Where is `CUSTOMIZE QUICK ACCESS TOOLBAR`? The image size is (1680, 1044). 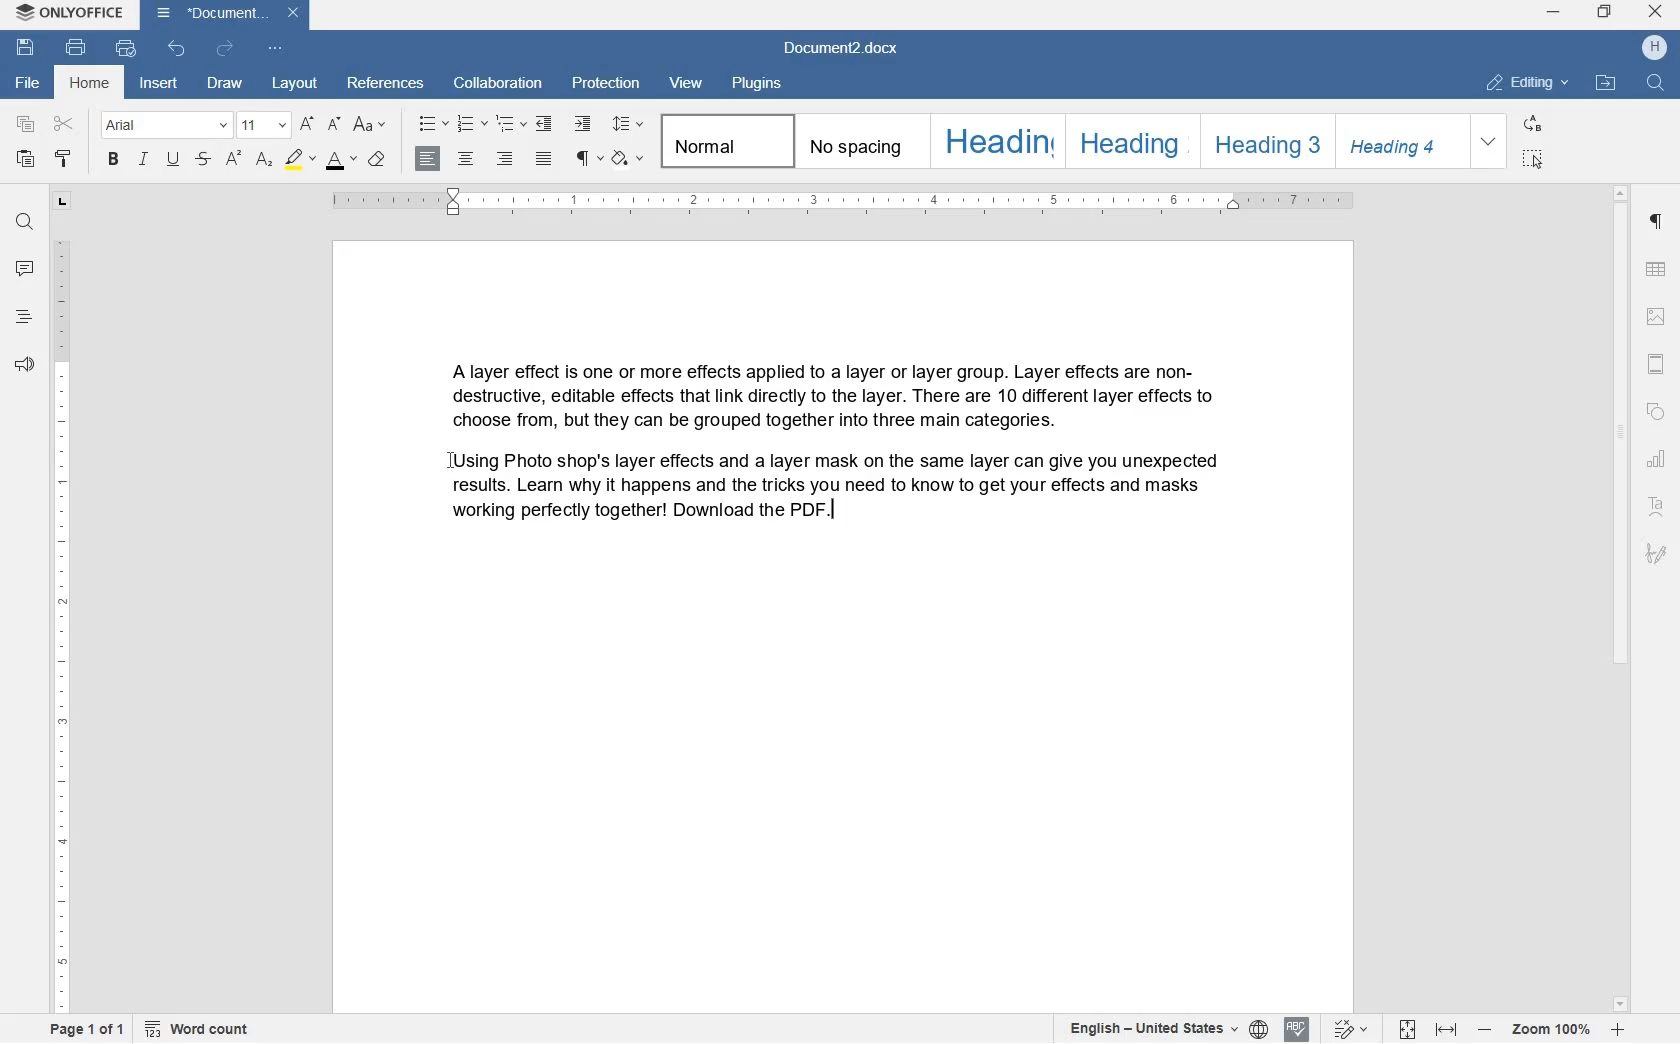 CUSTOMIZE QUICK ACCESS TOOLBAR is located at coordinates (278, 48).